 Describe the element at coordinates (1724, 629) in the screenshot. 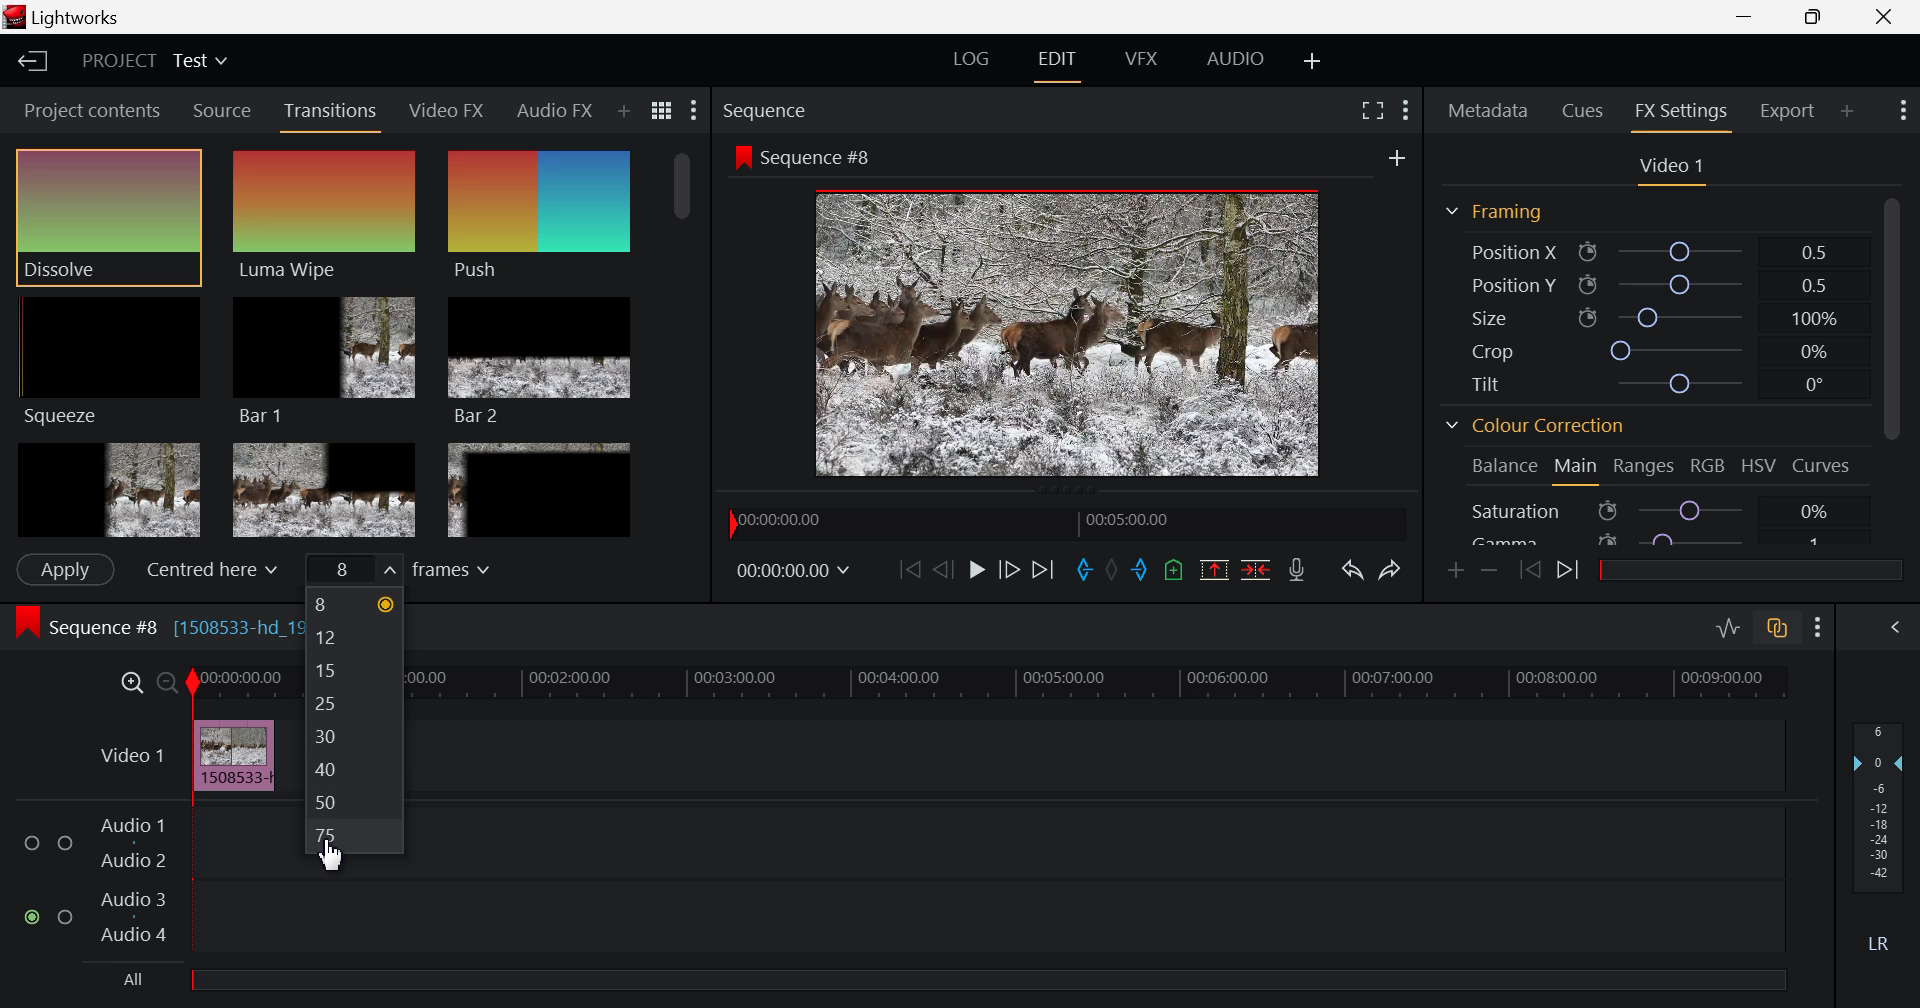

I see `Toggle Audio Levels Editing` at that location.